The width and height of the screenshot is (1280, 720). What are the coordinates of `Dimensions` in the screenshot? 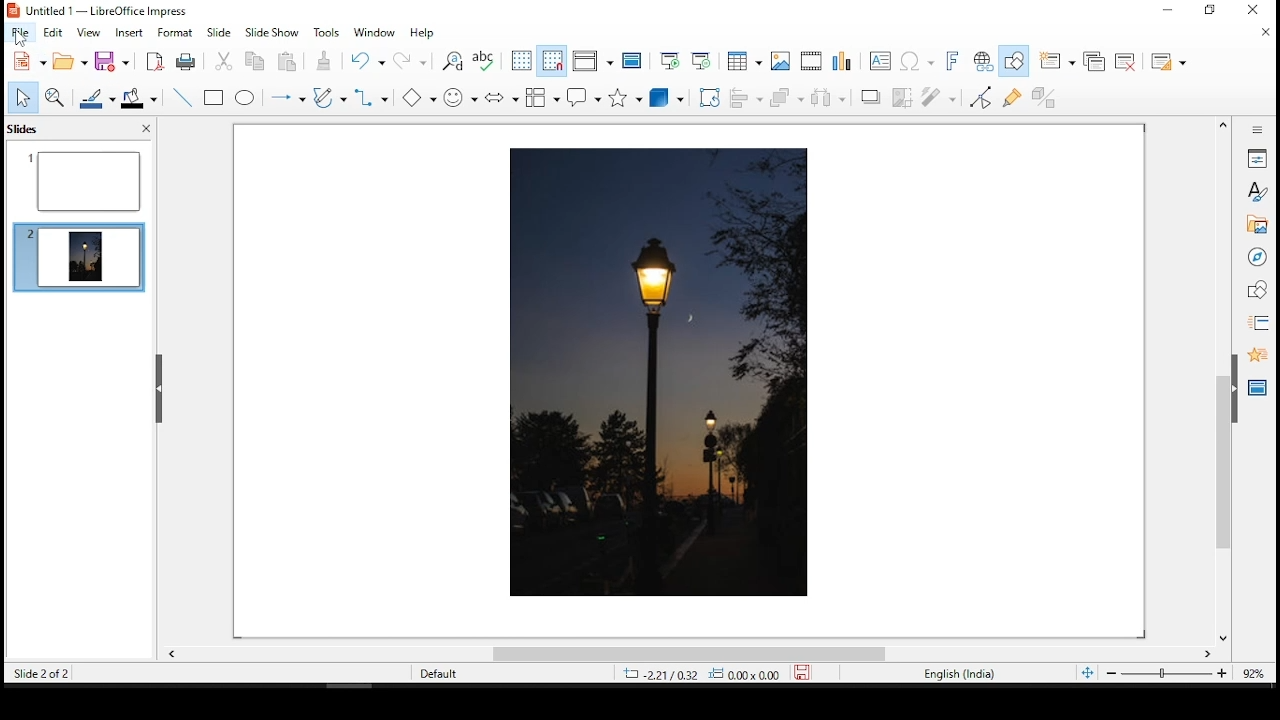 It's located at (722, 674).